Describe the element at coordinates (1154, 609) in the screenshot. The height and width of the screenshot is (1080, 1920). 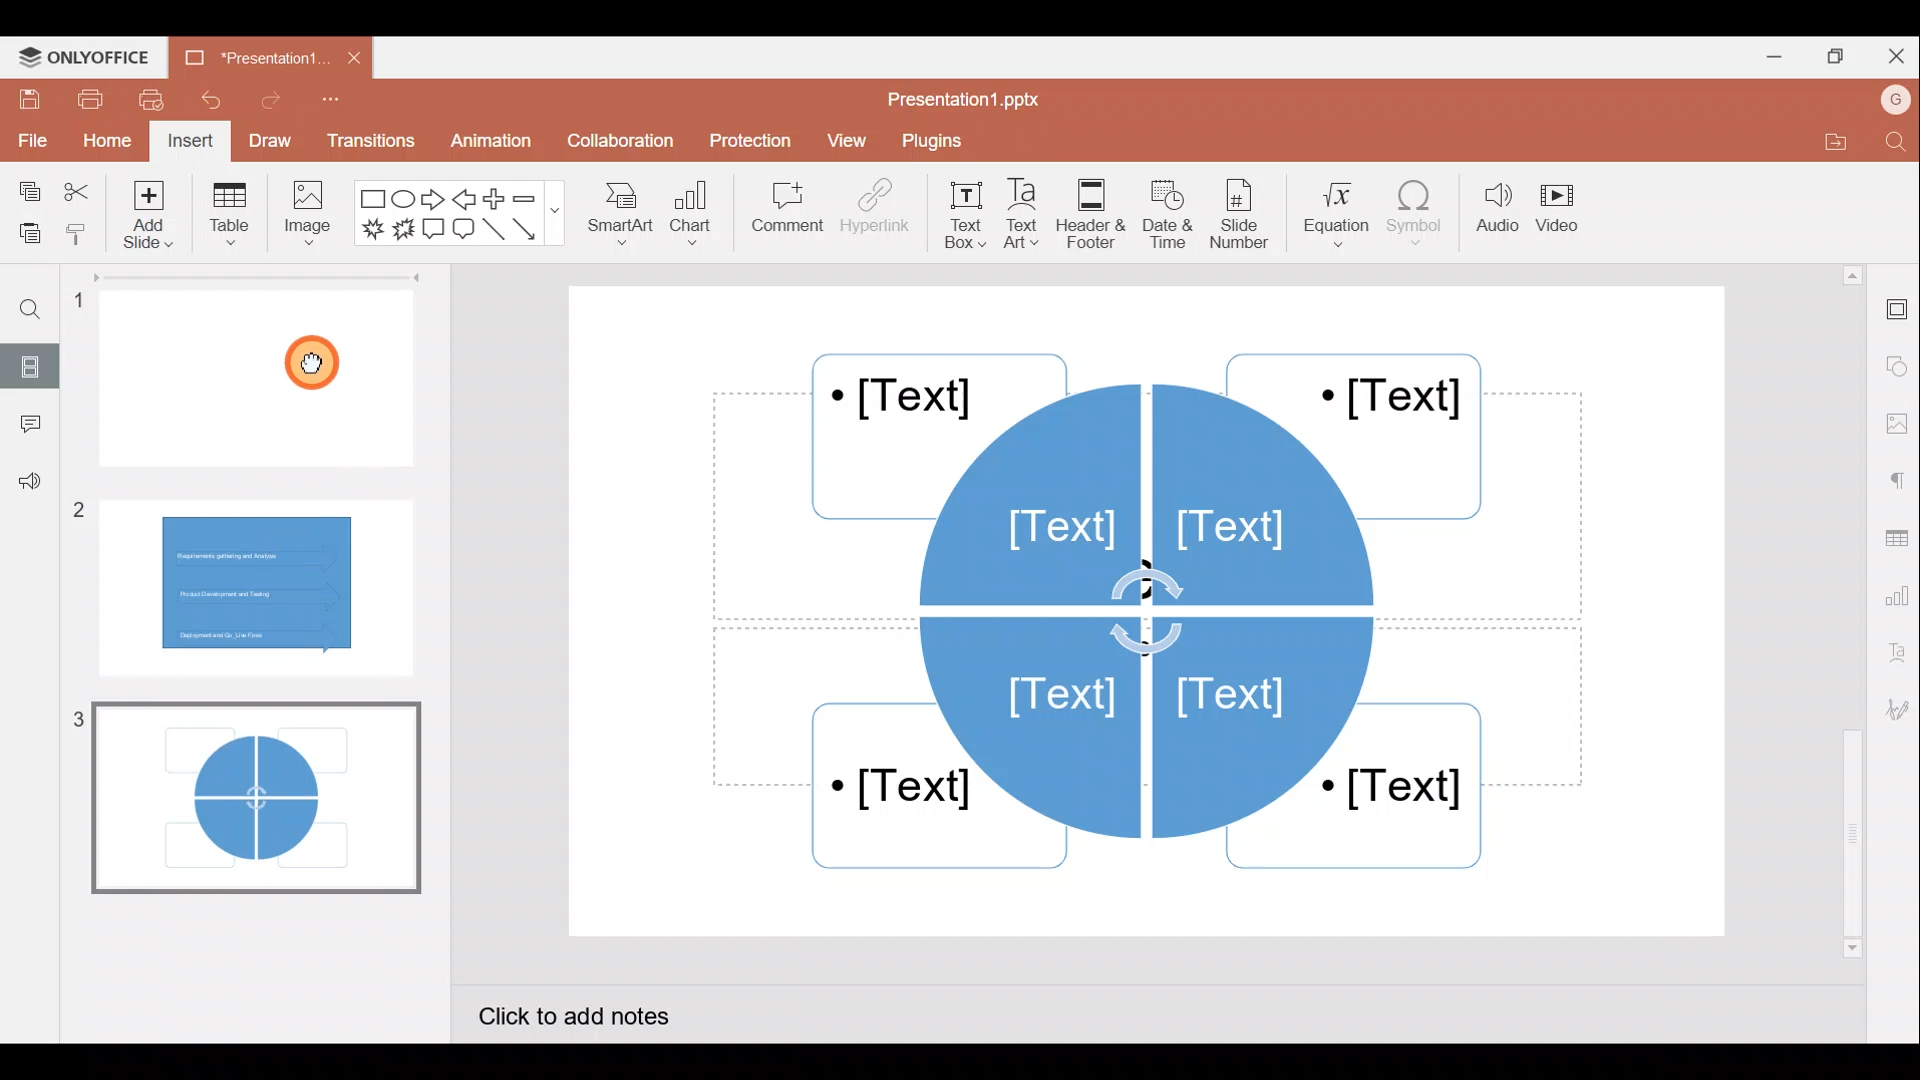
I see `Presentation slide` at that location.